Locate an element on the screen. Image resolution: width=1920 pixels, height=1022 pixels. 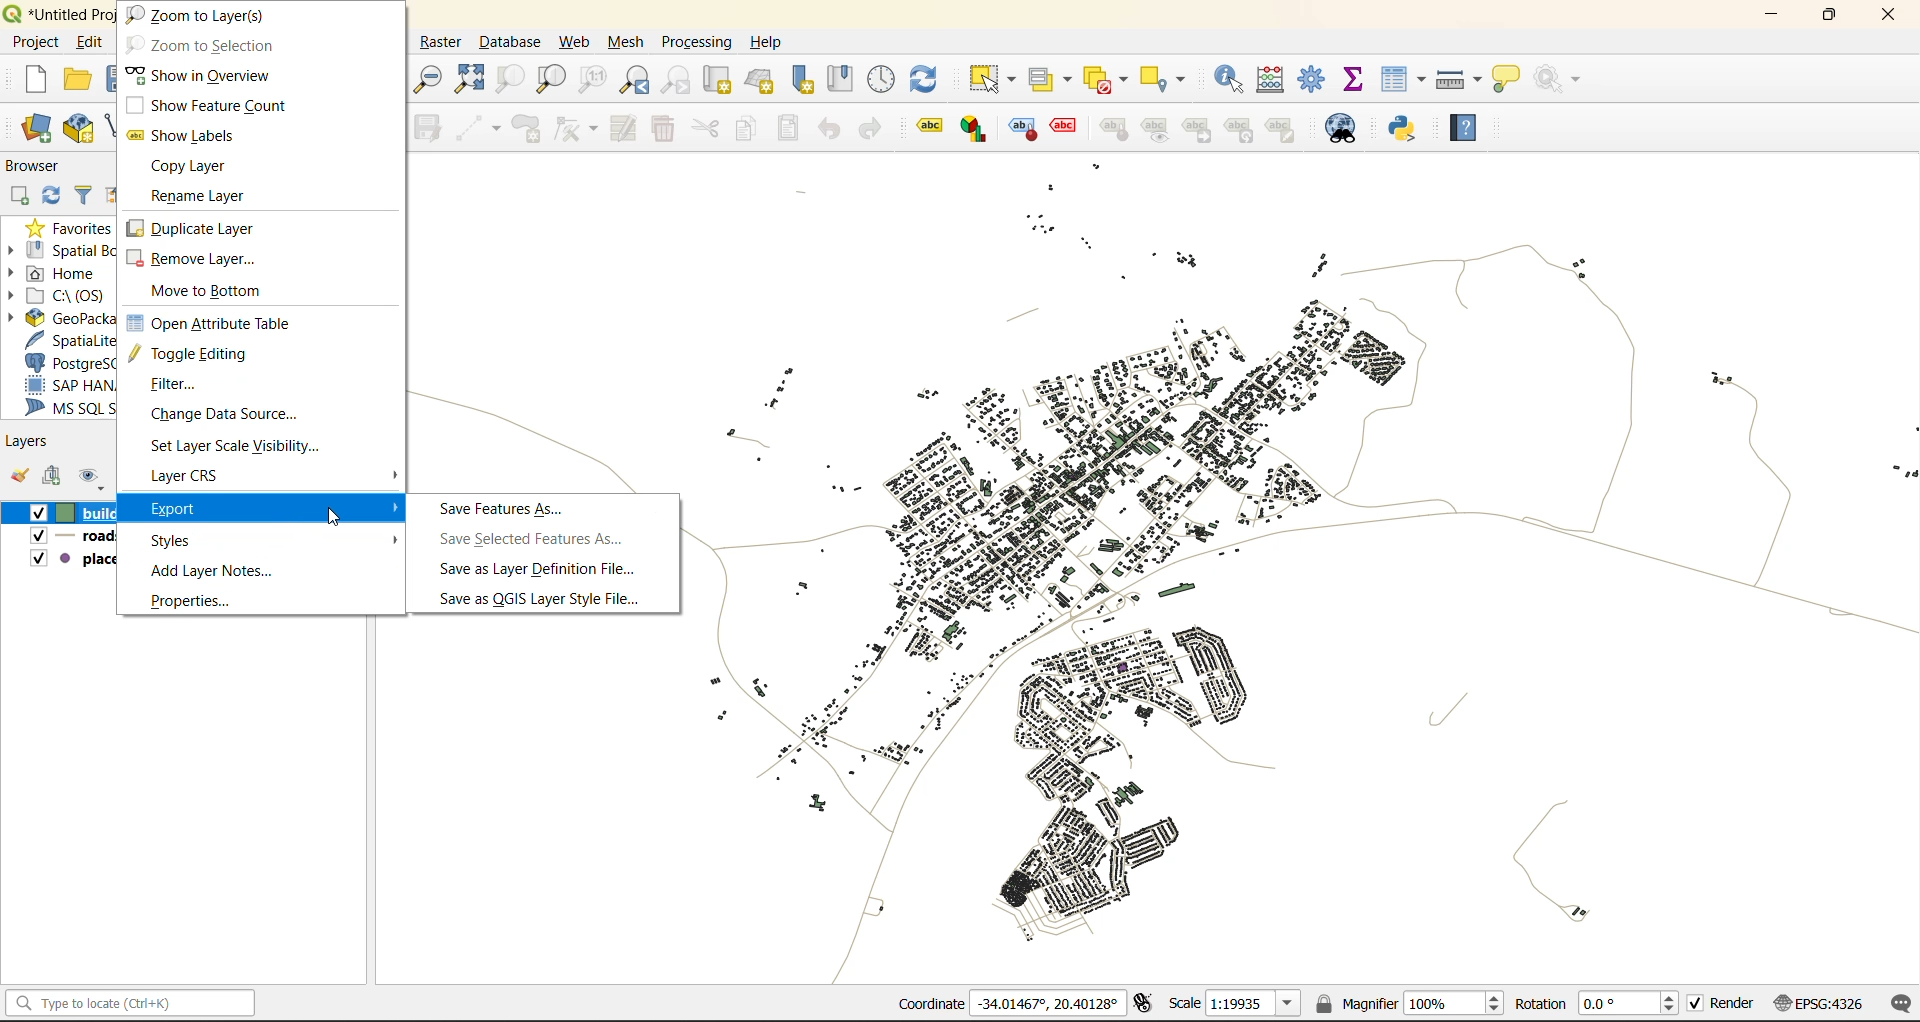
rotate a label is located at coordinates (1239, 131).